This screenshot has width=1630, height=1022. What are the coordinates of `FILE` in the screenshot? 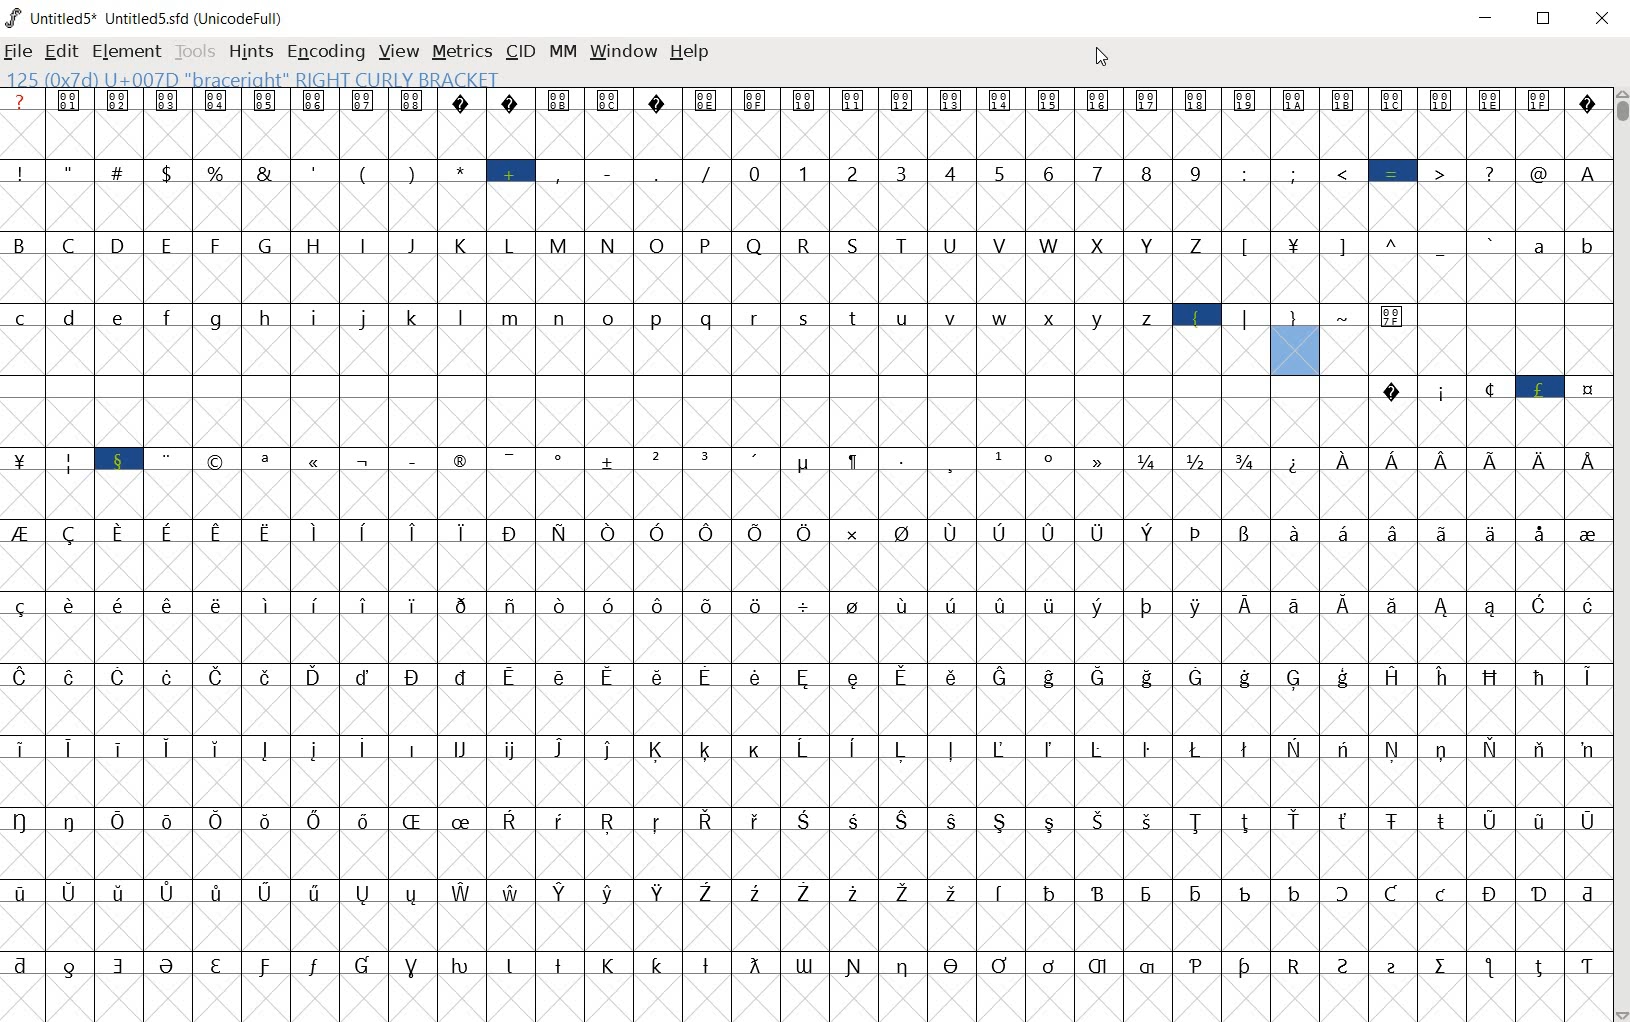 It's located at (19, 53).